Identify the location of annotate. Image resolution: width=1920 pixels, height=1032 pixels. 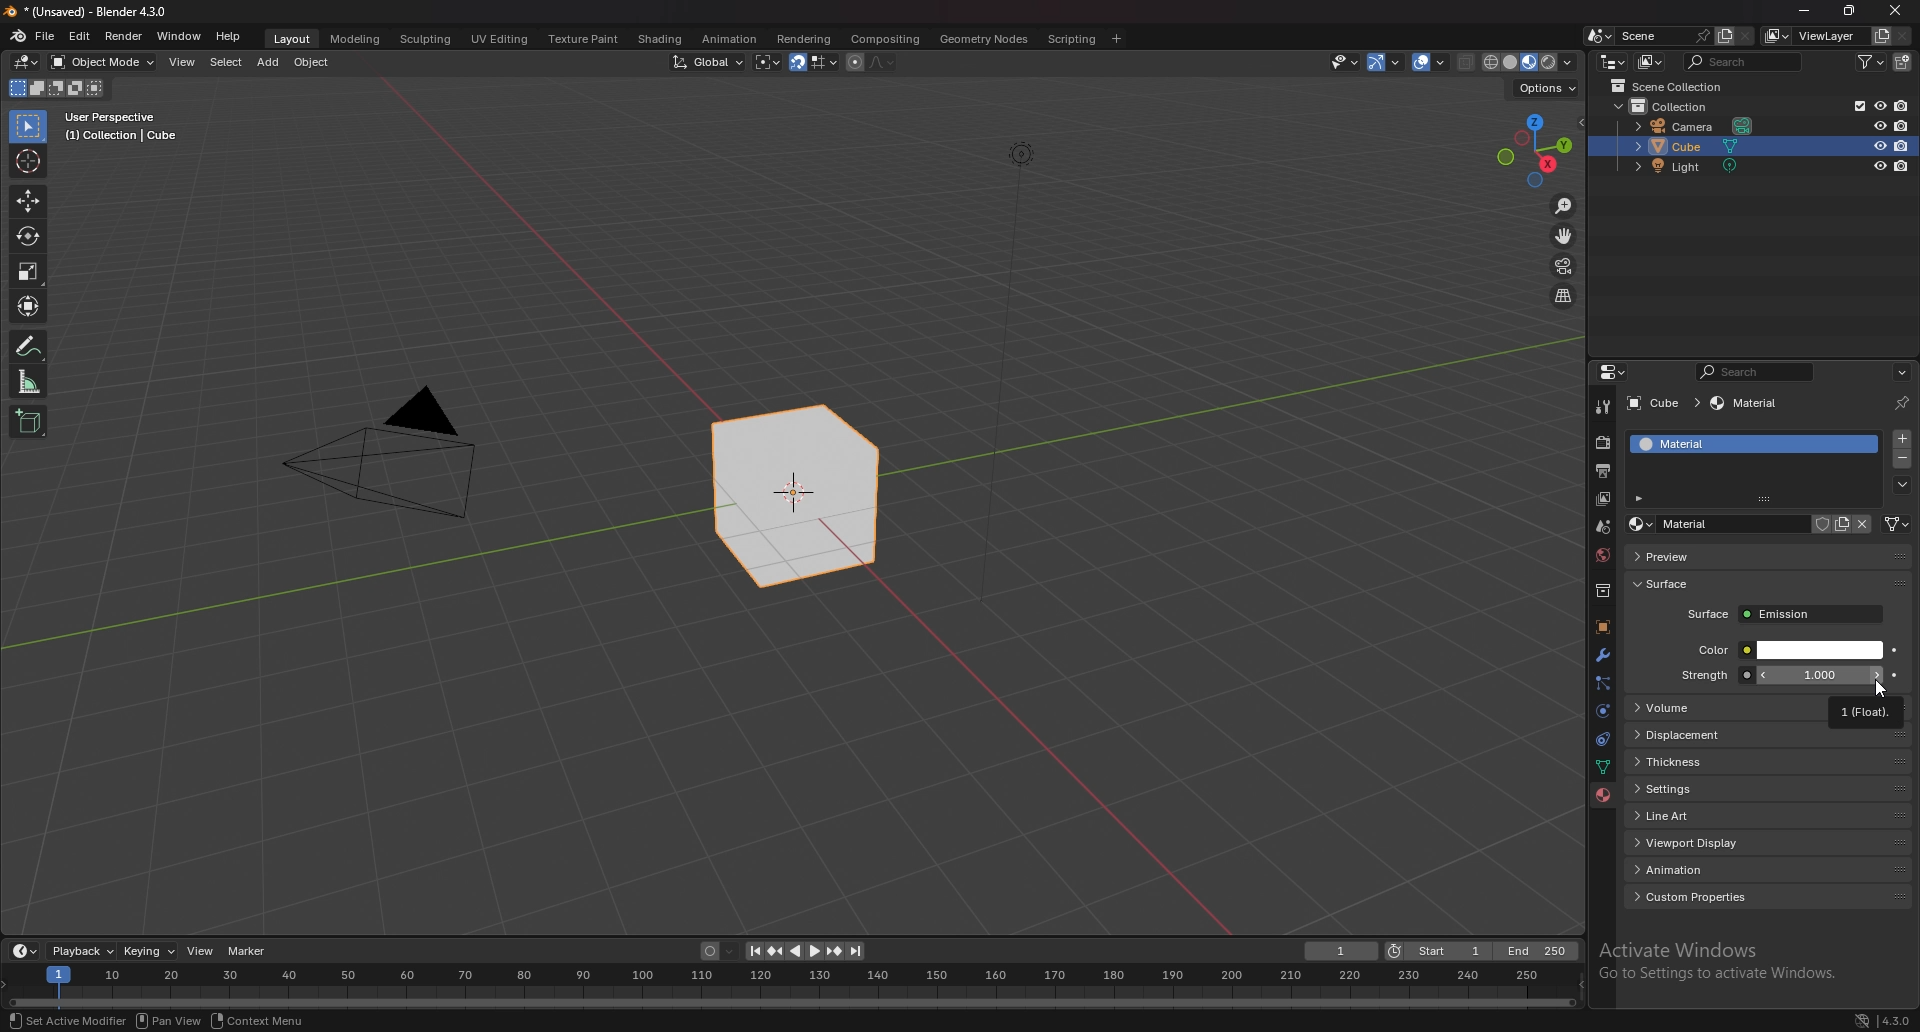
(29, 346).